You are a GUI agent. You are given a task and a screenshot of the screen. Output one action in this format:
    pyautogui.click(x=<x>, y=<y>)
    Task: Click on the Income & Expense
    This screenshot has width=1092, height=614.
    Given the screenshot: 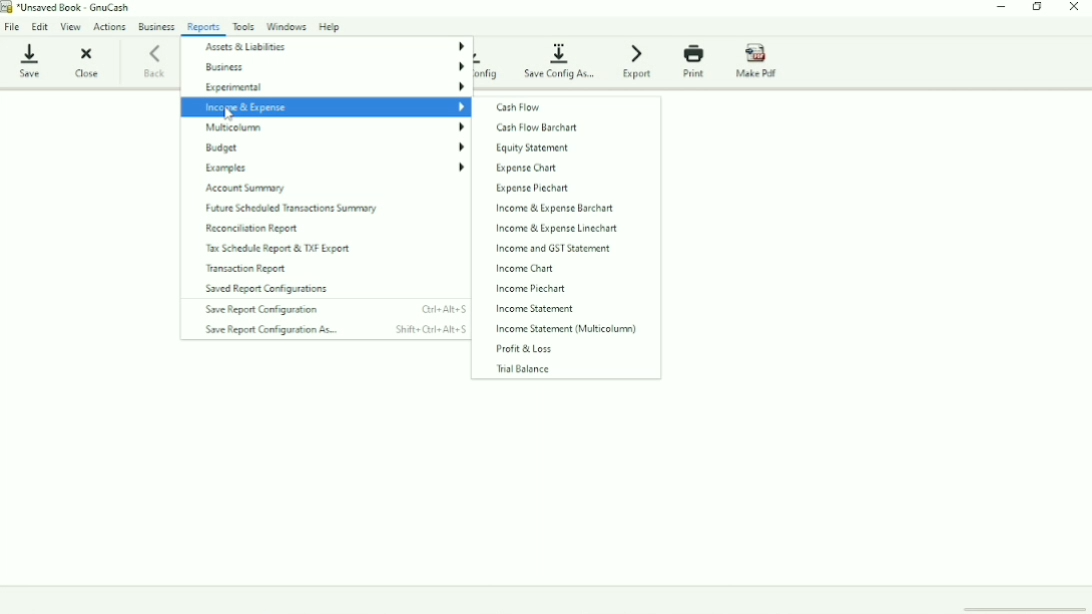 What is the action you would take?
    pyautogui.click(x=329, y=108)
    